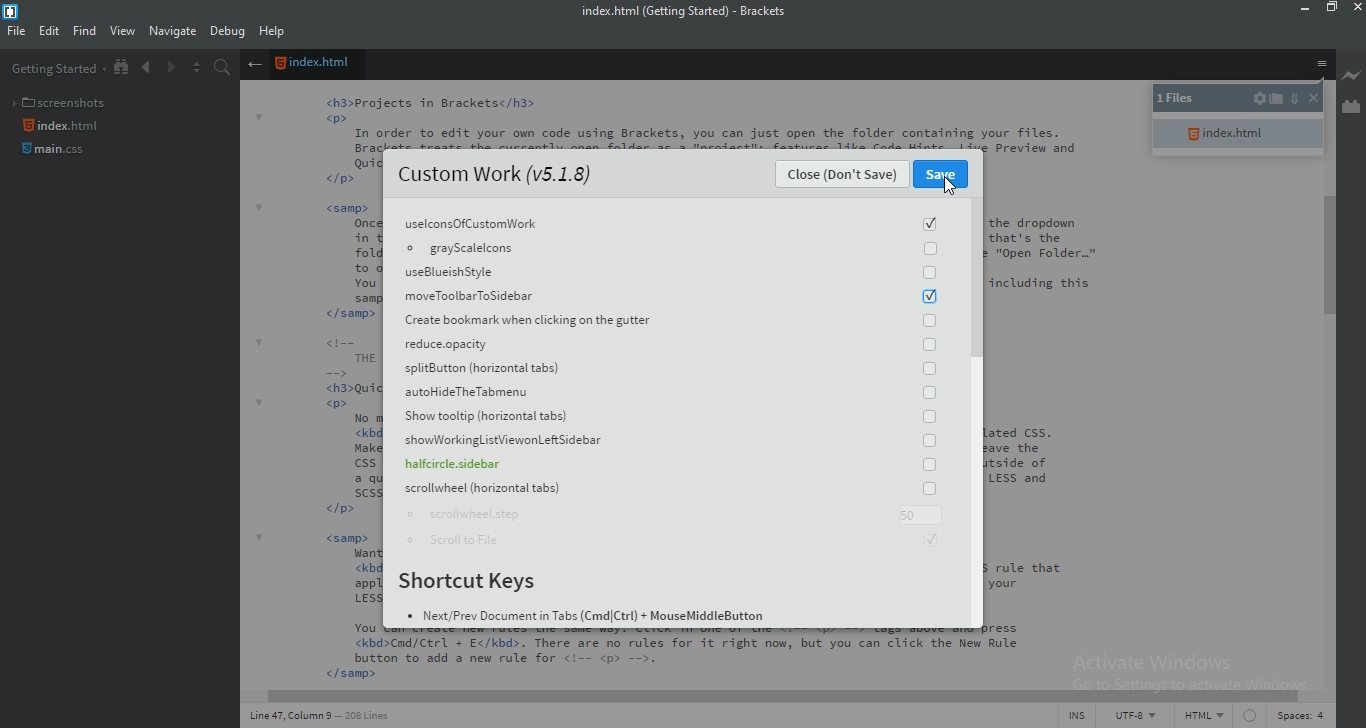 The width and height of the screenshot is (1366, 728). What do you see at coordinates (672, 421) in the screenshot?
I see `Show tooltip(horizontal tabs)` at bounding box center [672, 421].